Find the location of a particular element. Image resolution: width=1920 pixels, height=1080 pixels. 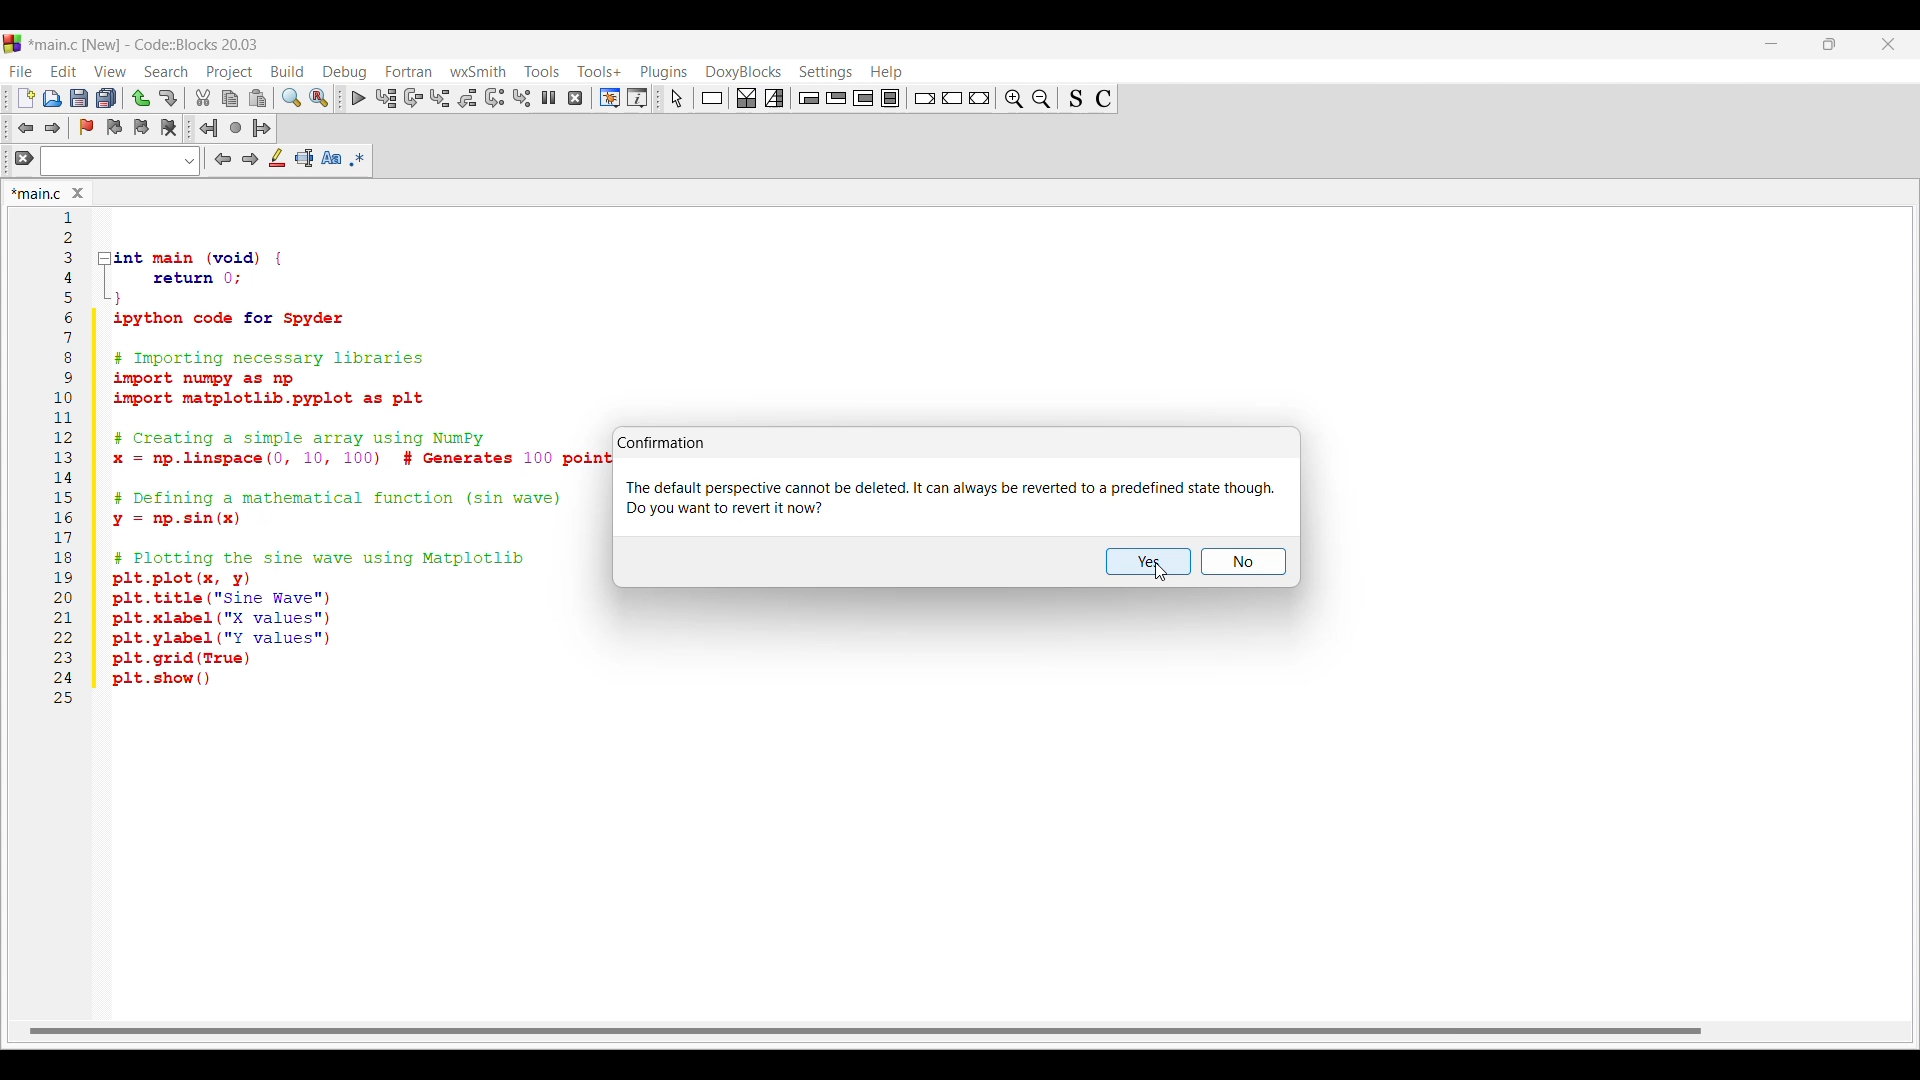

Exit condition loop is located at coordinates (837, 98).